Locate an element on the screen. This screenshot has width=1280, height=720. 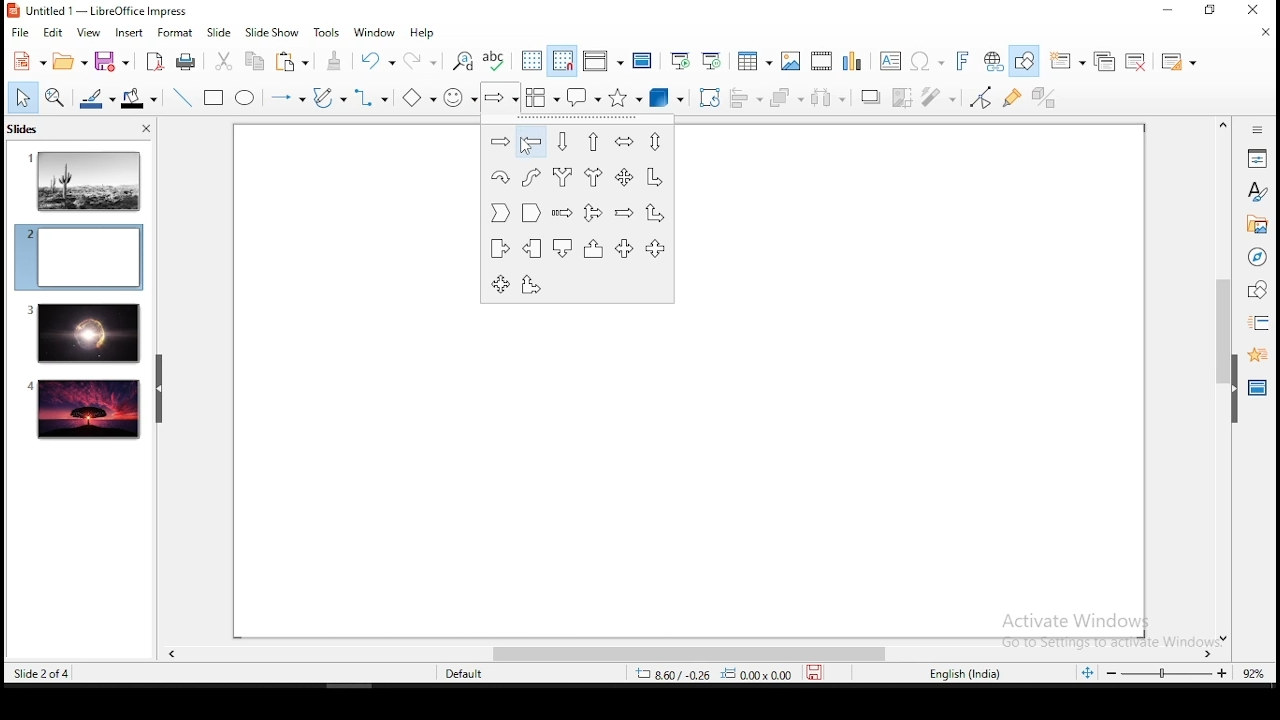
callout shapes is located at coordinates (584, 98).